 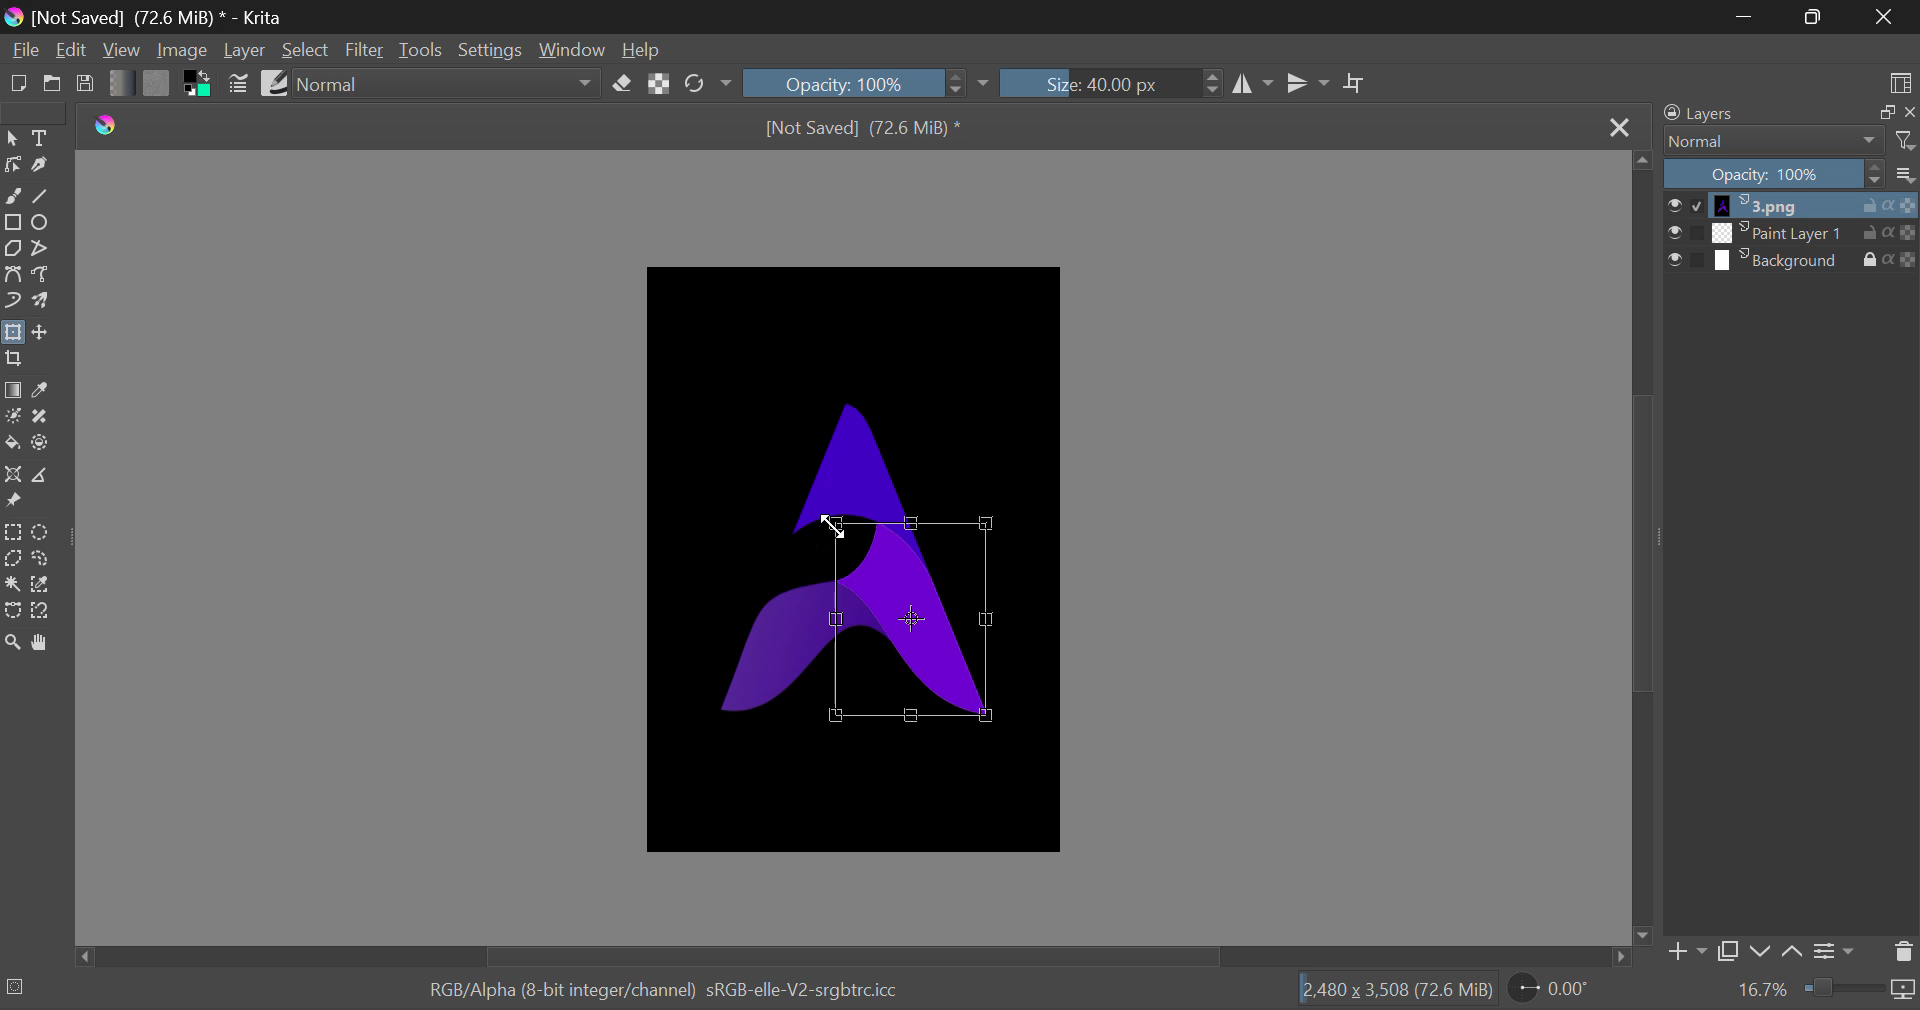 What do you see at coordinates (1763, 989) in the screenshot?
I see `Zoom value` at bounding box center [1763, 989].